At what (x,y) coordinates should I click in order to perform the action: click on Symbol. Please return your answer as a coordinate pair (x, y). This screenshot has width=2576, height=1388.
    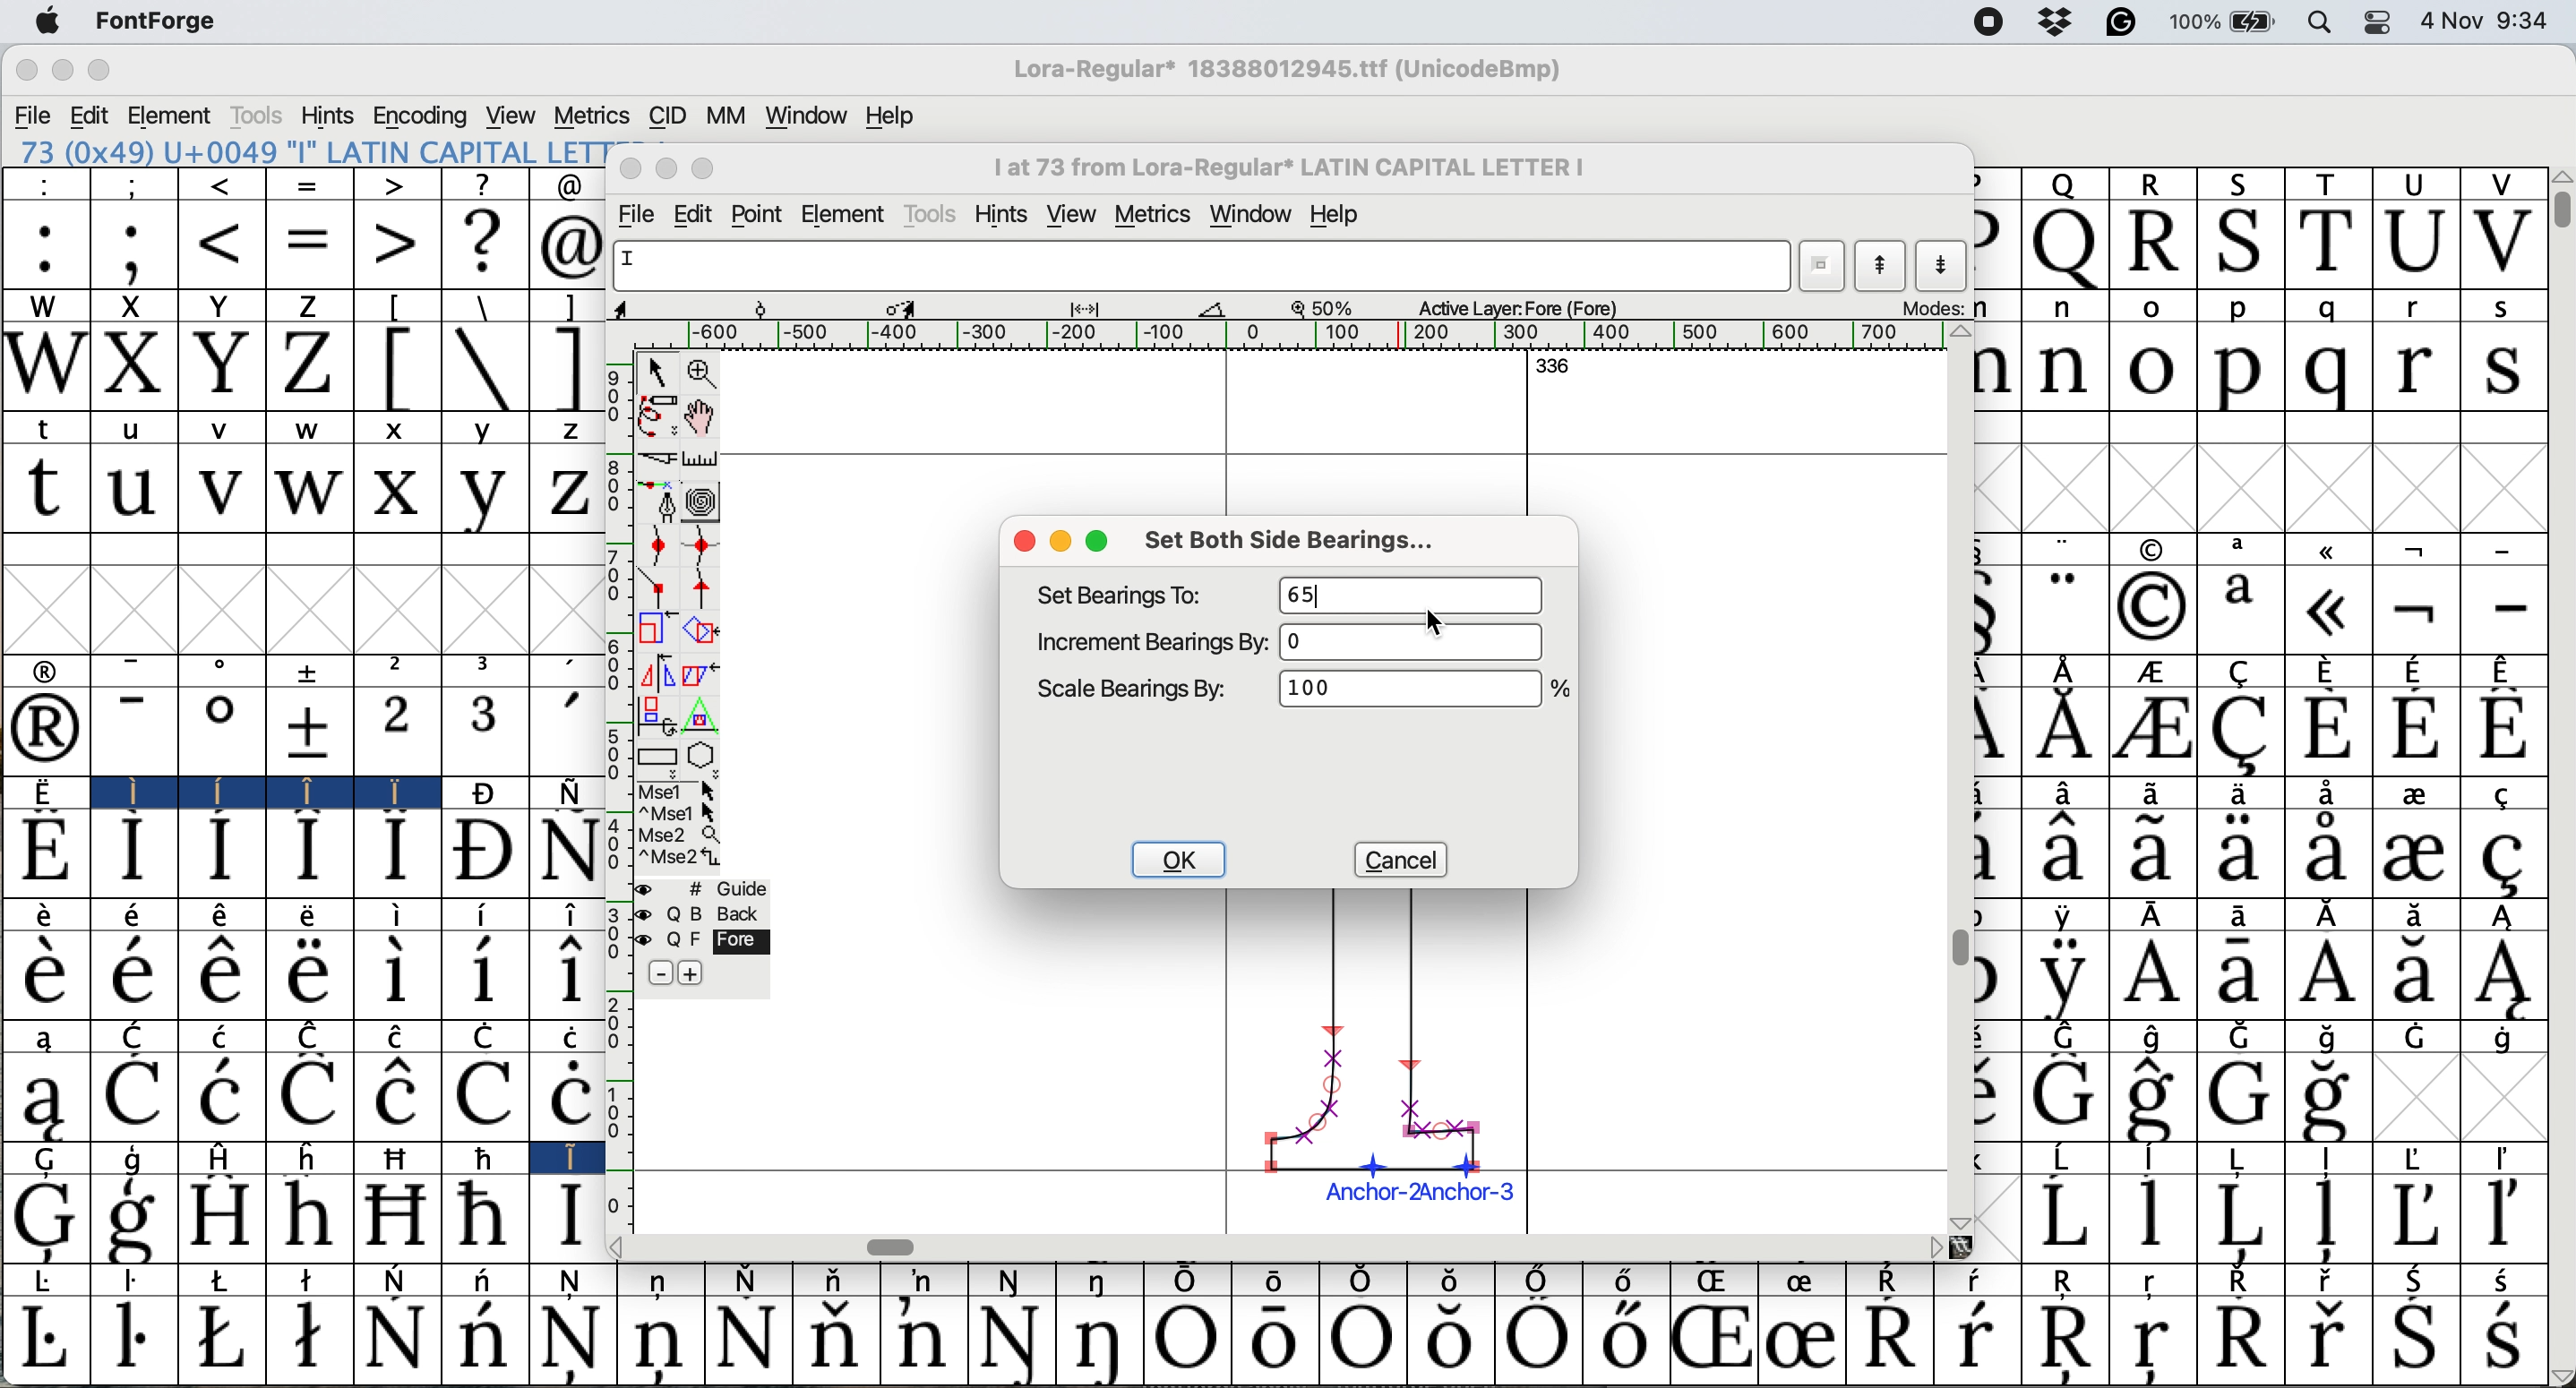
    Looking at the image, I should click on (2422, 1280).